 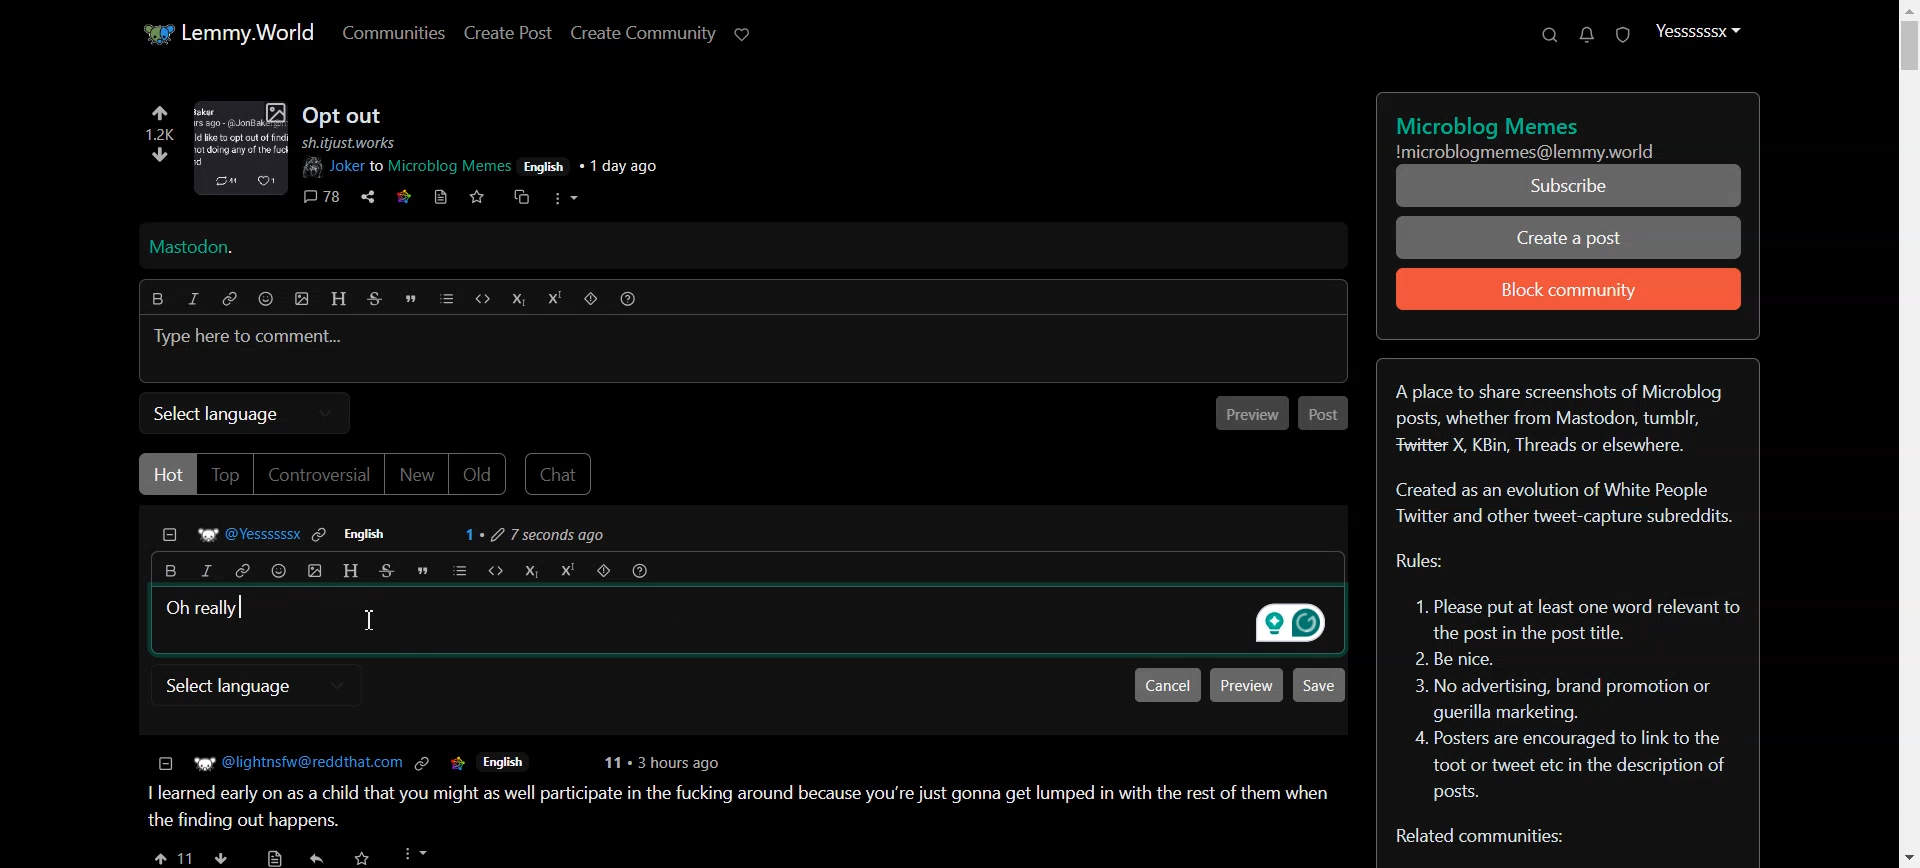 I want to click on Superscript, so click(x=555, y=299).